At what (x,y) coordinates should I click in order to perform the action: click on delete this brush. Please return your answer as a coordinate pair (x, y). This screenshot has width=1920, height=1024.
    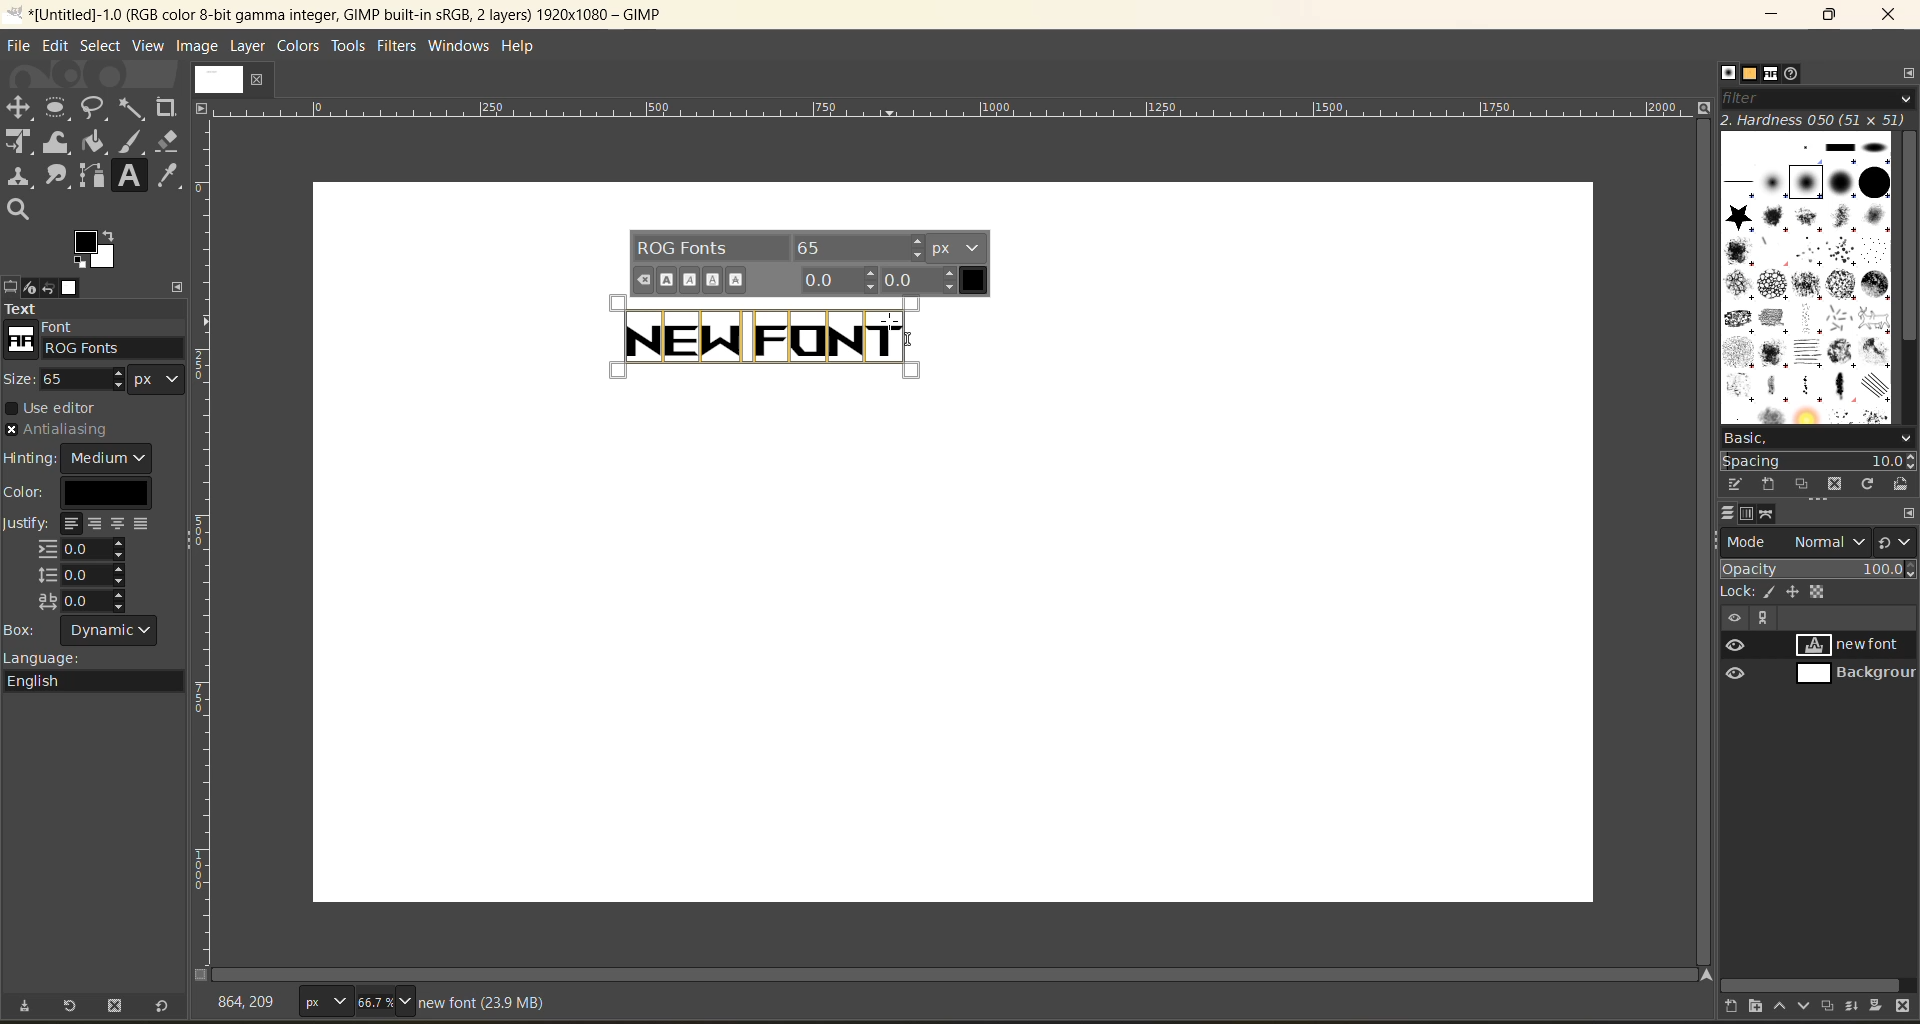
    Looking at the image, I should click on (1839, 481).